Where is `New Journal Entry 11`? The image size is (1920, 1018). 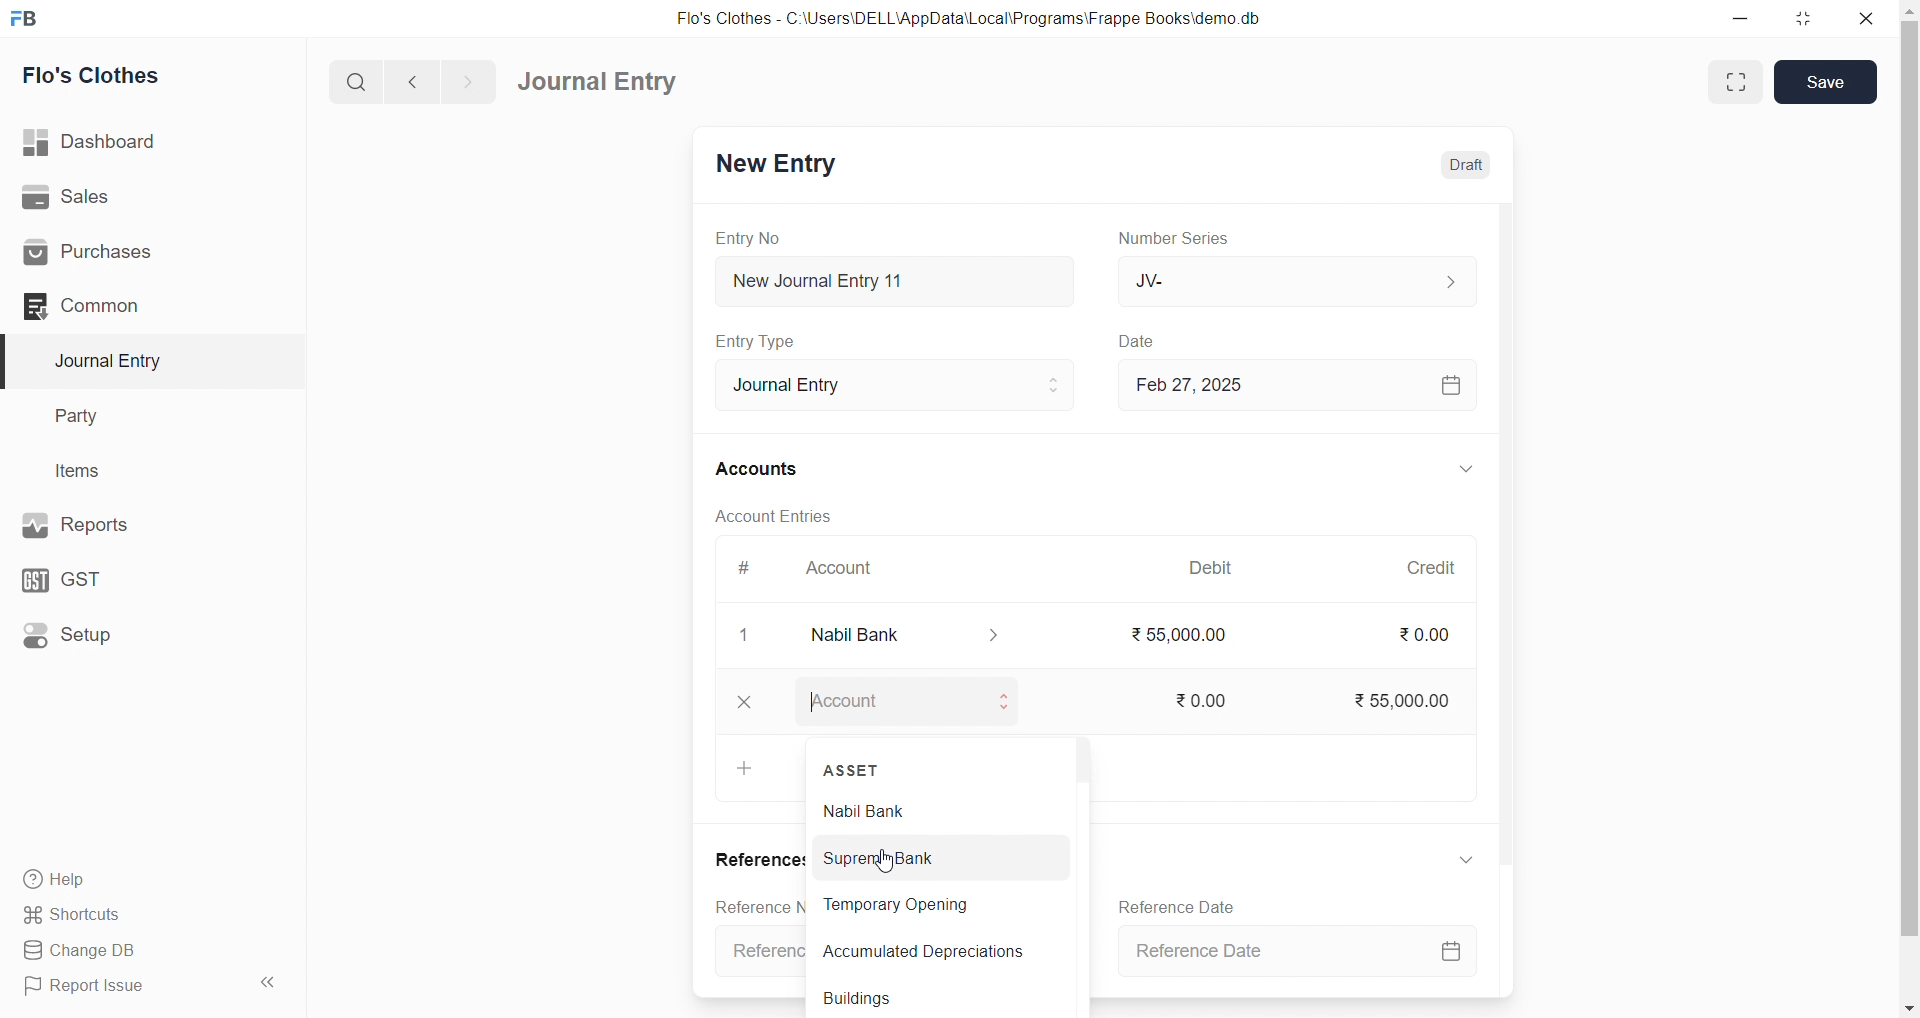
New Journal Entry 11 is located at coordinates (906, 281).